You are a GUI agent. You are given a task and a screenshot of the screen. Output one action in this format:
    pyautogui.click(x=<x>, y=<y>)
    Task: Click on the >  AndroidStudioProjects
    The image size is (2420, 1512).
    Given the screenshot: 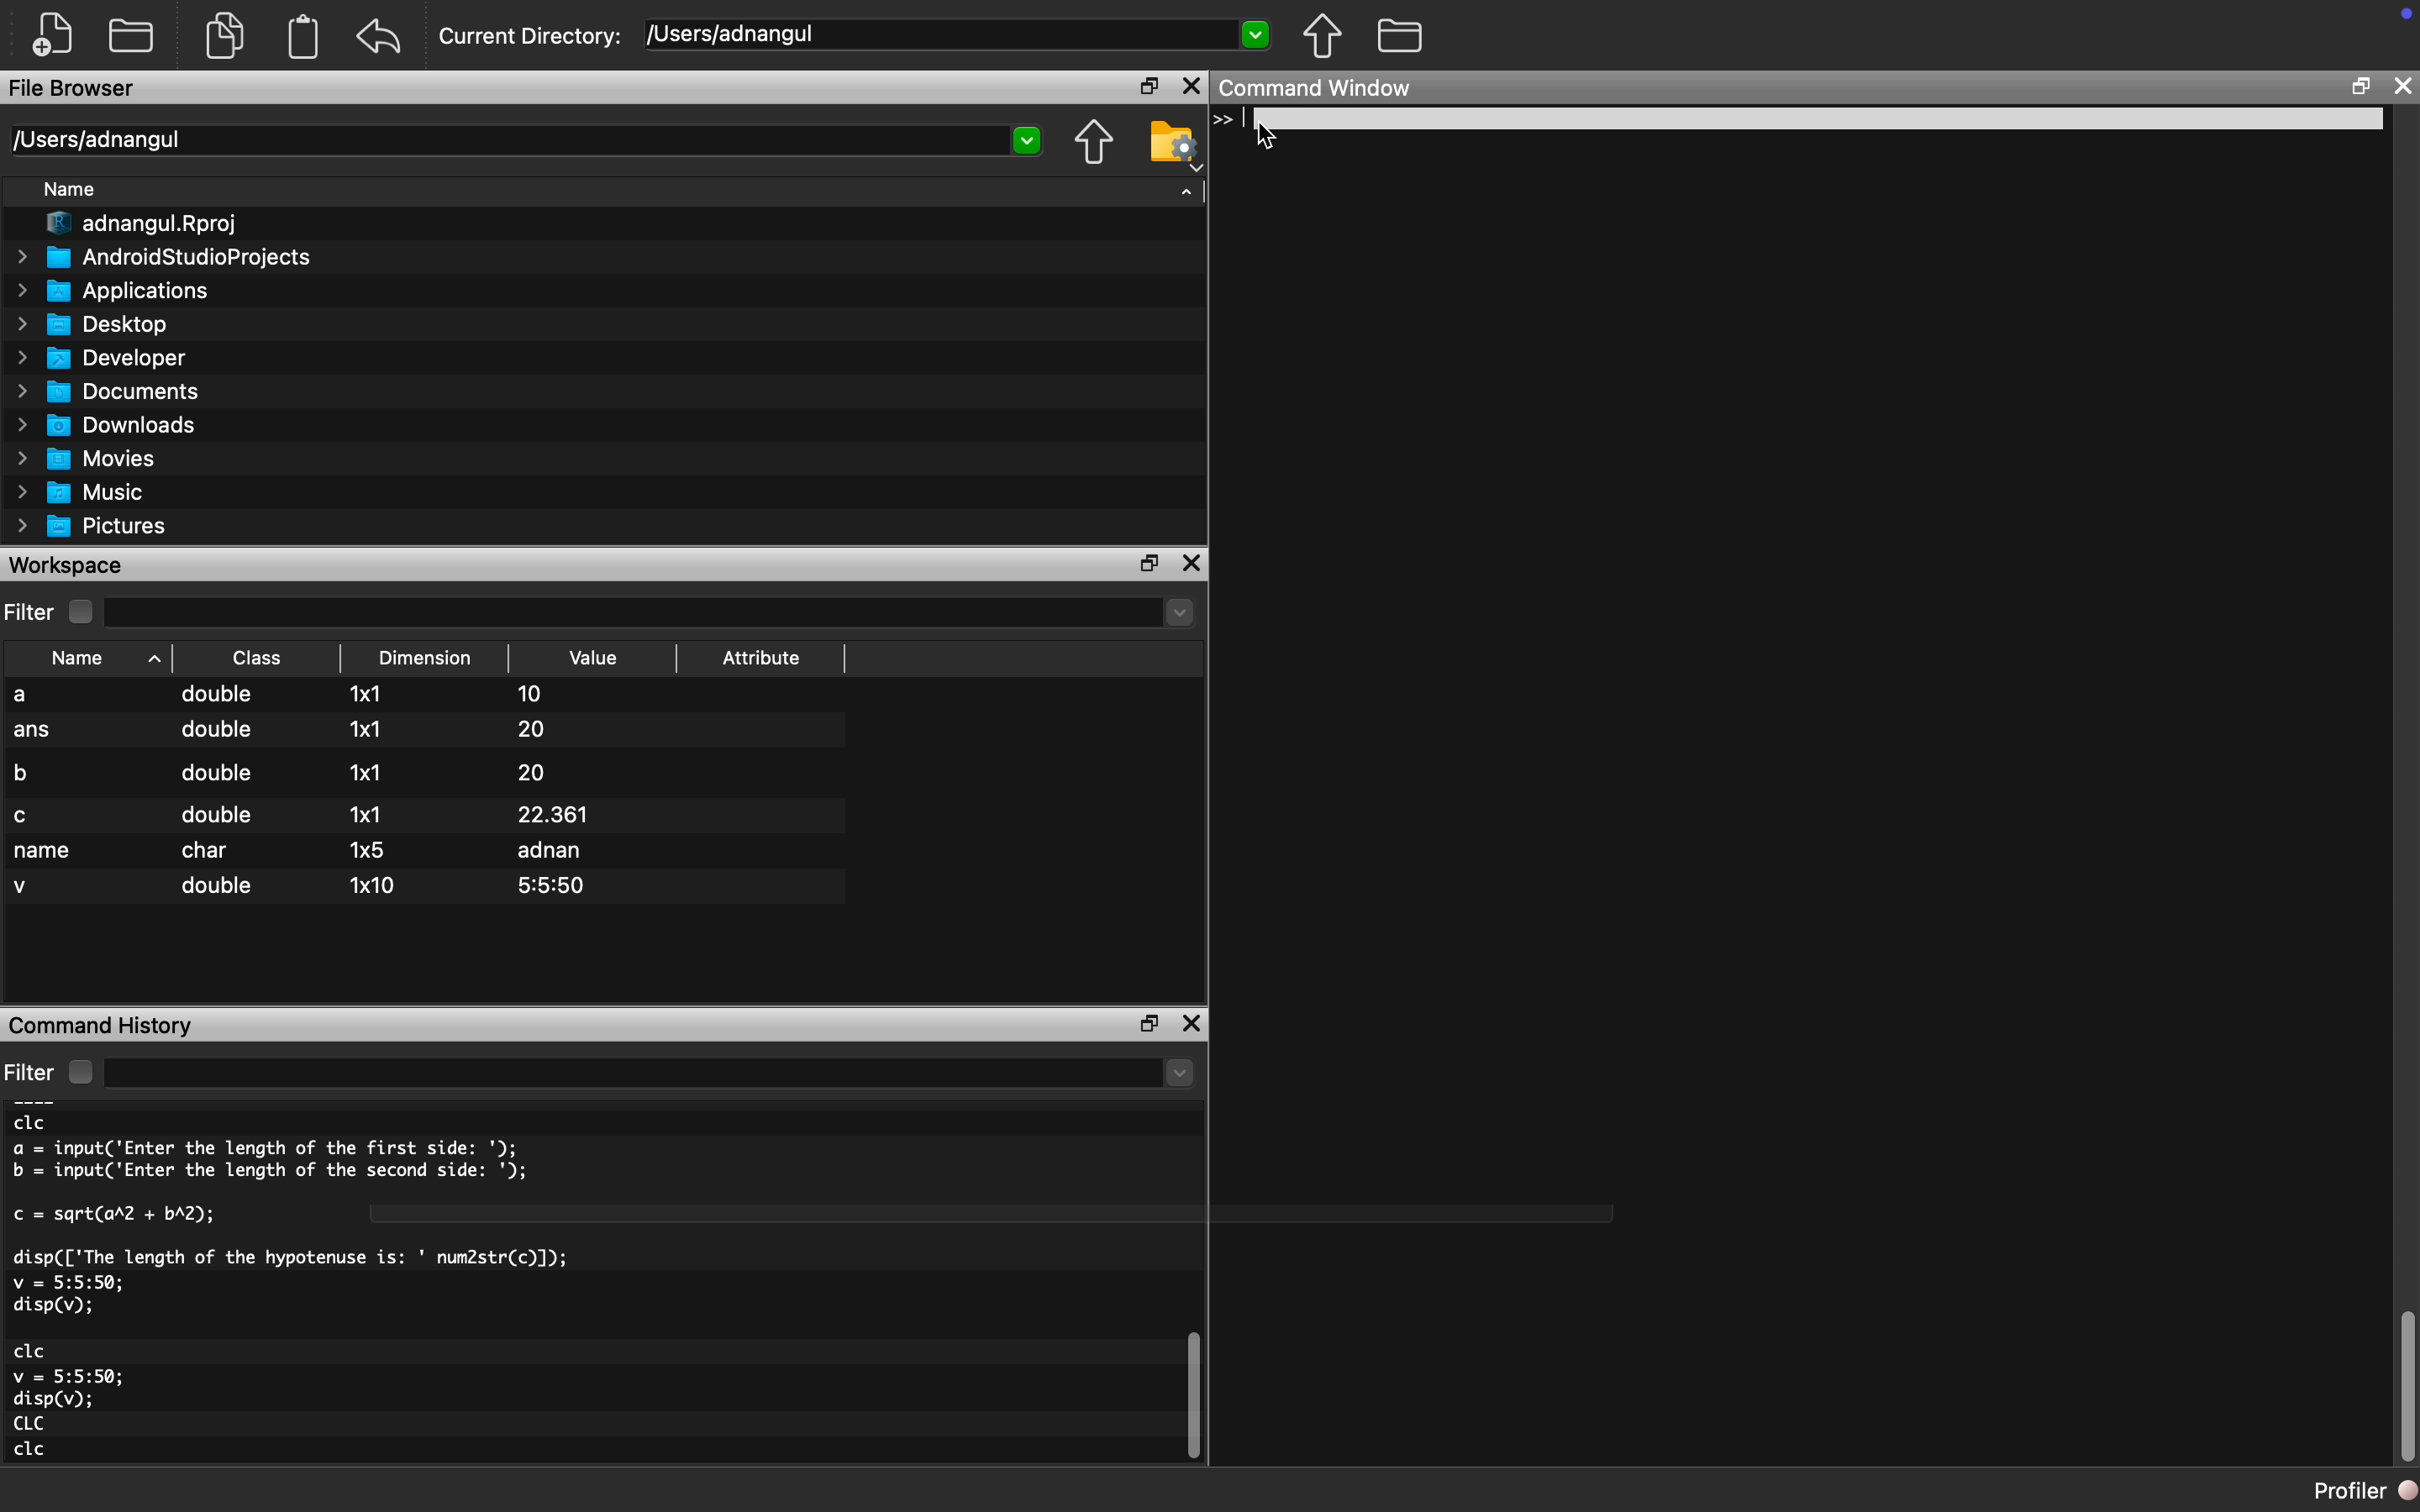 What is the action you would take?
    pyautogui.click(x=164, y=260)
    